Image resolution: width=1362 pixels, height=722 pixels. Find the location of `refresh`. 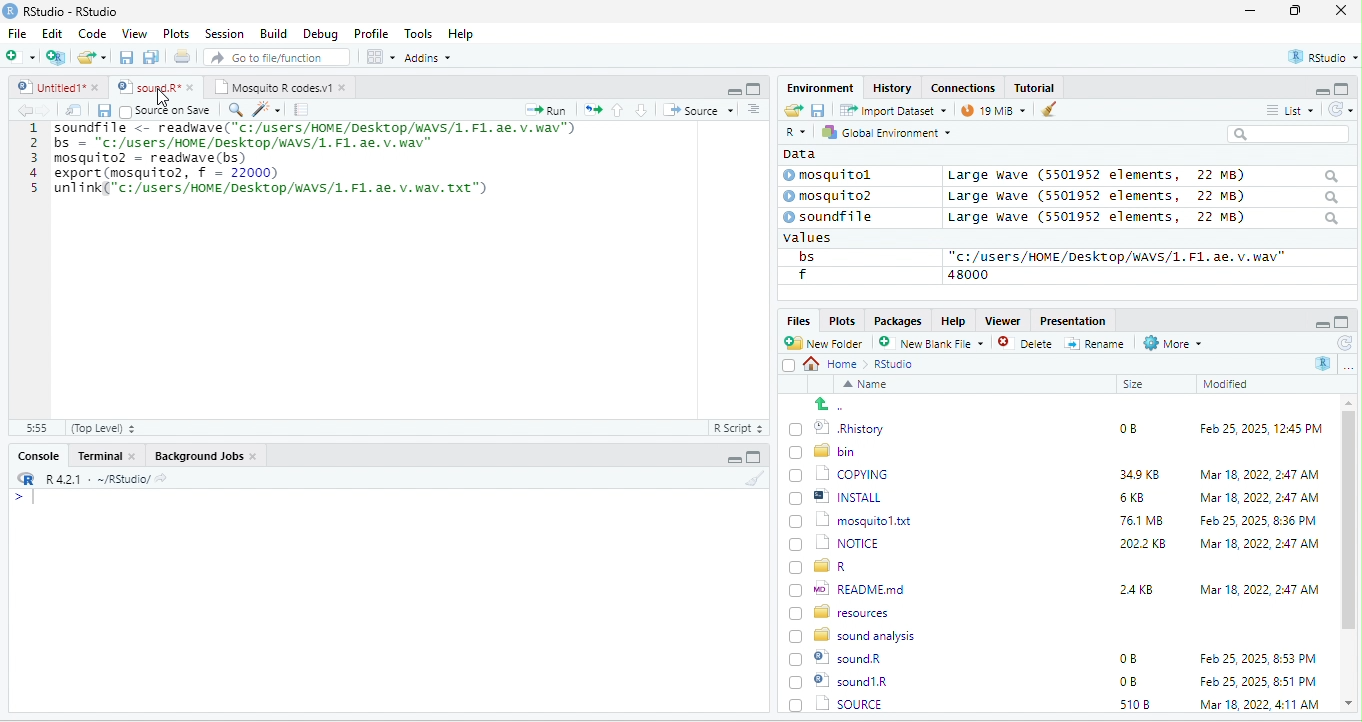

refresh is located at coordinates (1343, 343).